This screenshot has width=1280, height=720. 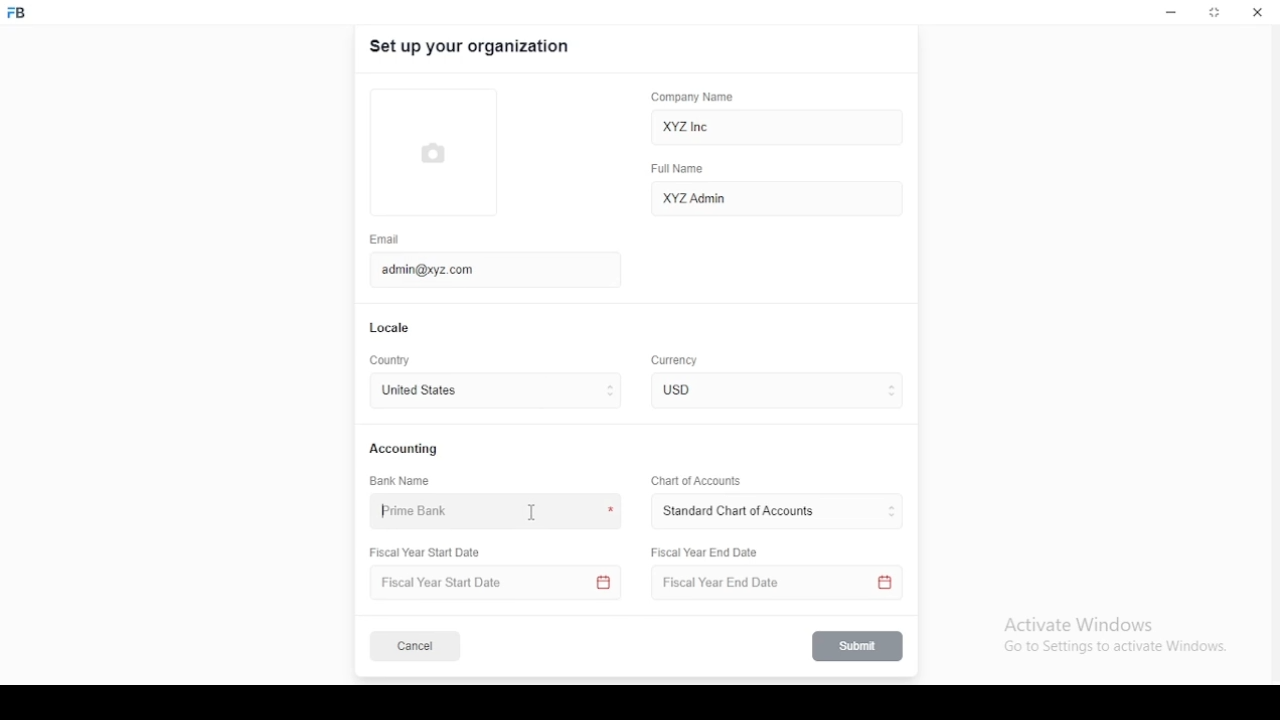 I want to click on set up your organization, so click(x=471, y=47).